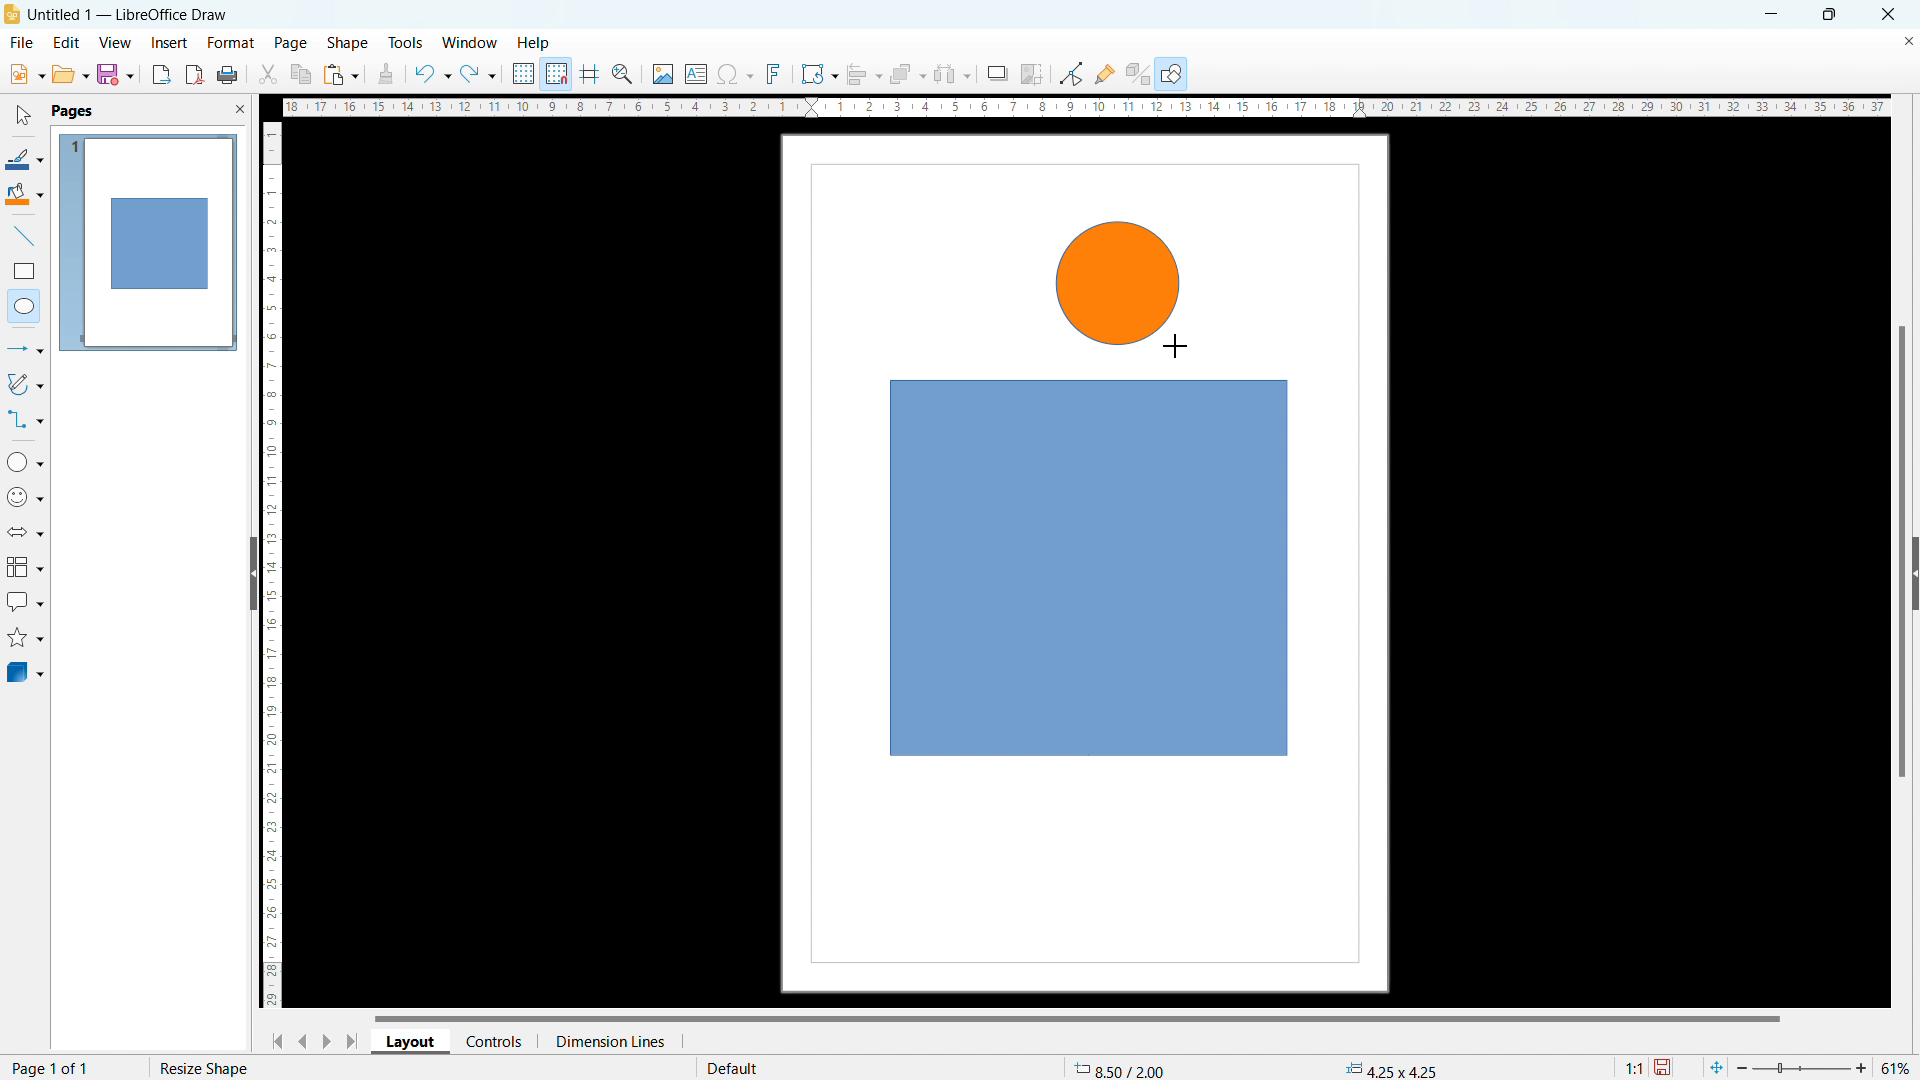 This screenshot has width=1920, height=1080. What do you see at coordinates (272, 565) in the screenshot?
I see `vertical ruler` at bounding box center [272, 565].